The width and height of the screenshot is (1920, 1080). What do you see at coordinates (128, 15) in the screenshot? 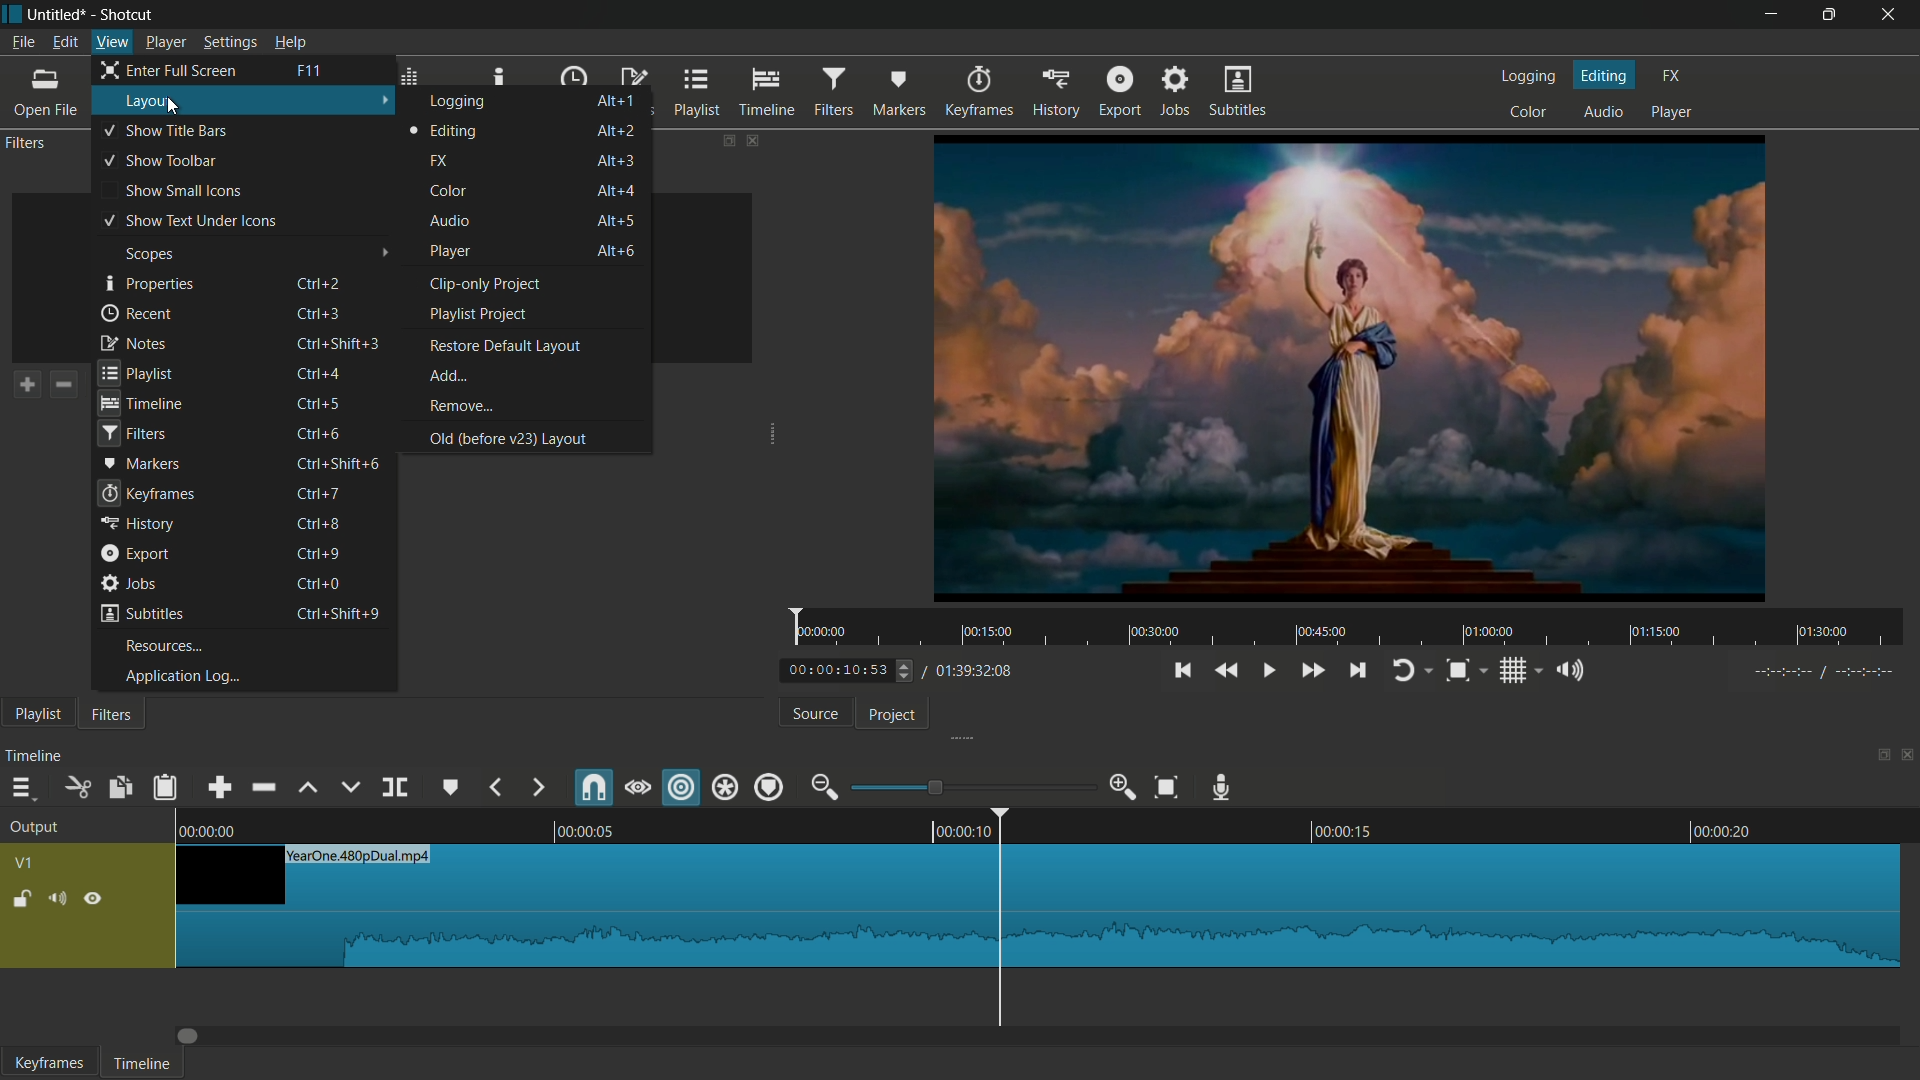
I see `app name` at bounding box center [128, 15].